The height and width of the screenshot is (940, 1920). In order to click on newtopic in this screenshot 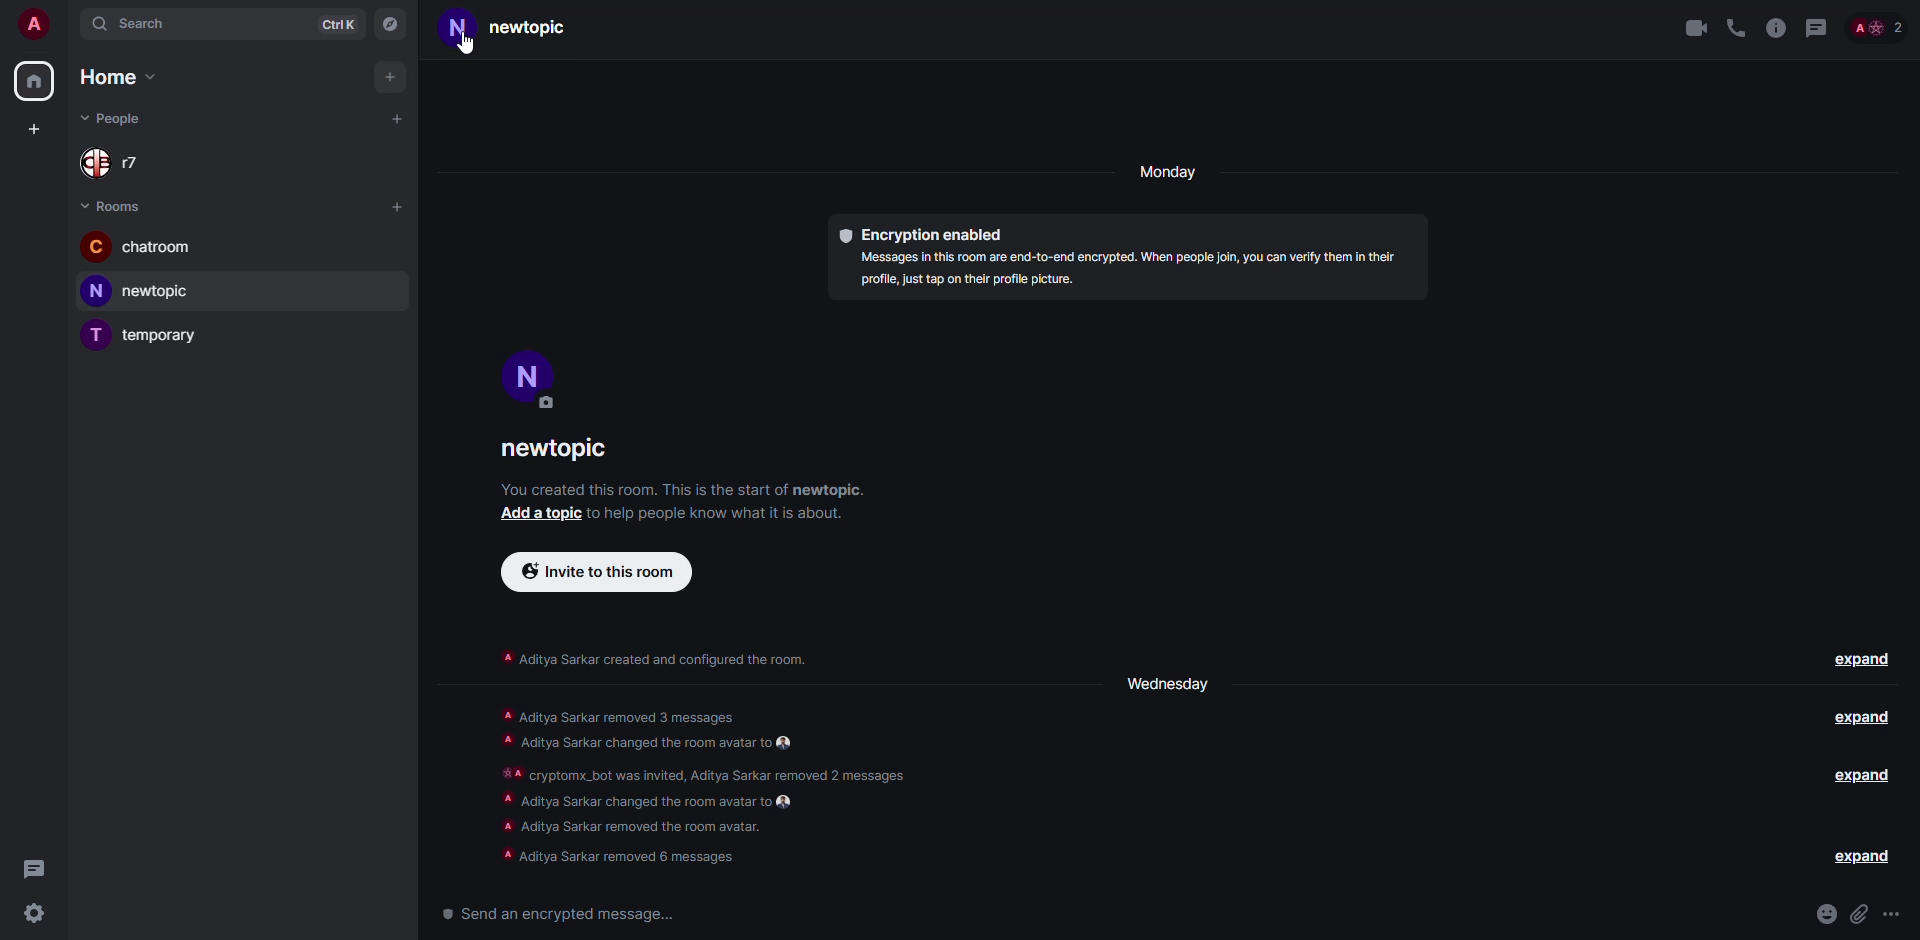, I will do `click(511, 31)`.